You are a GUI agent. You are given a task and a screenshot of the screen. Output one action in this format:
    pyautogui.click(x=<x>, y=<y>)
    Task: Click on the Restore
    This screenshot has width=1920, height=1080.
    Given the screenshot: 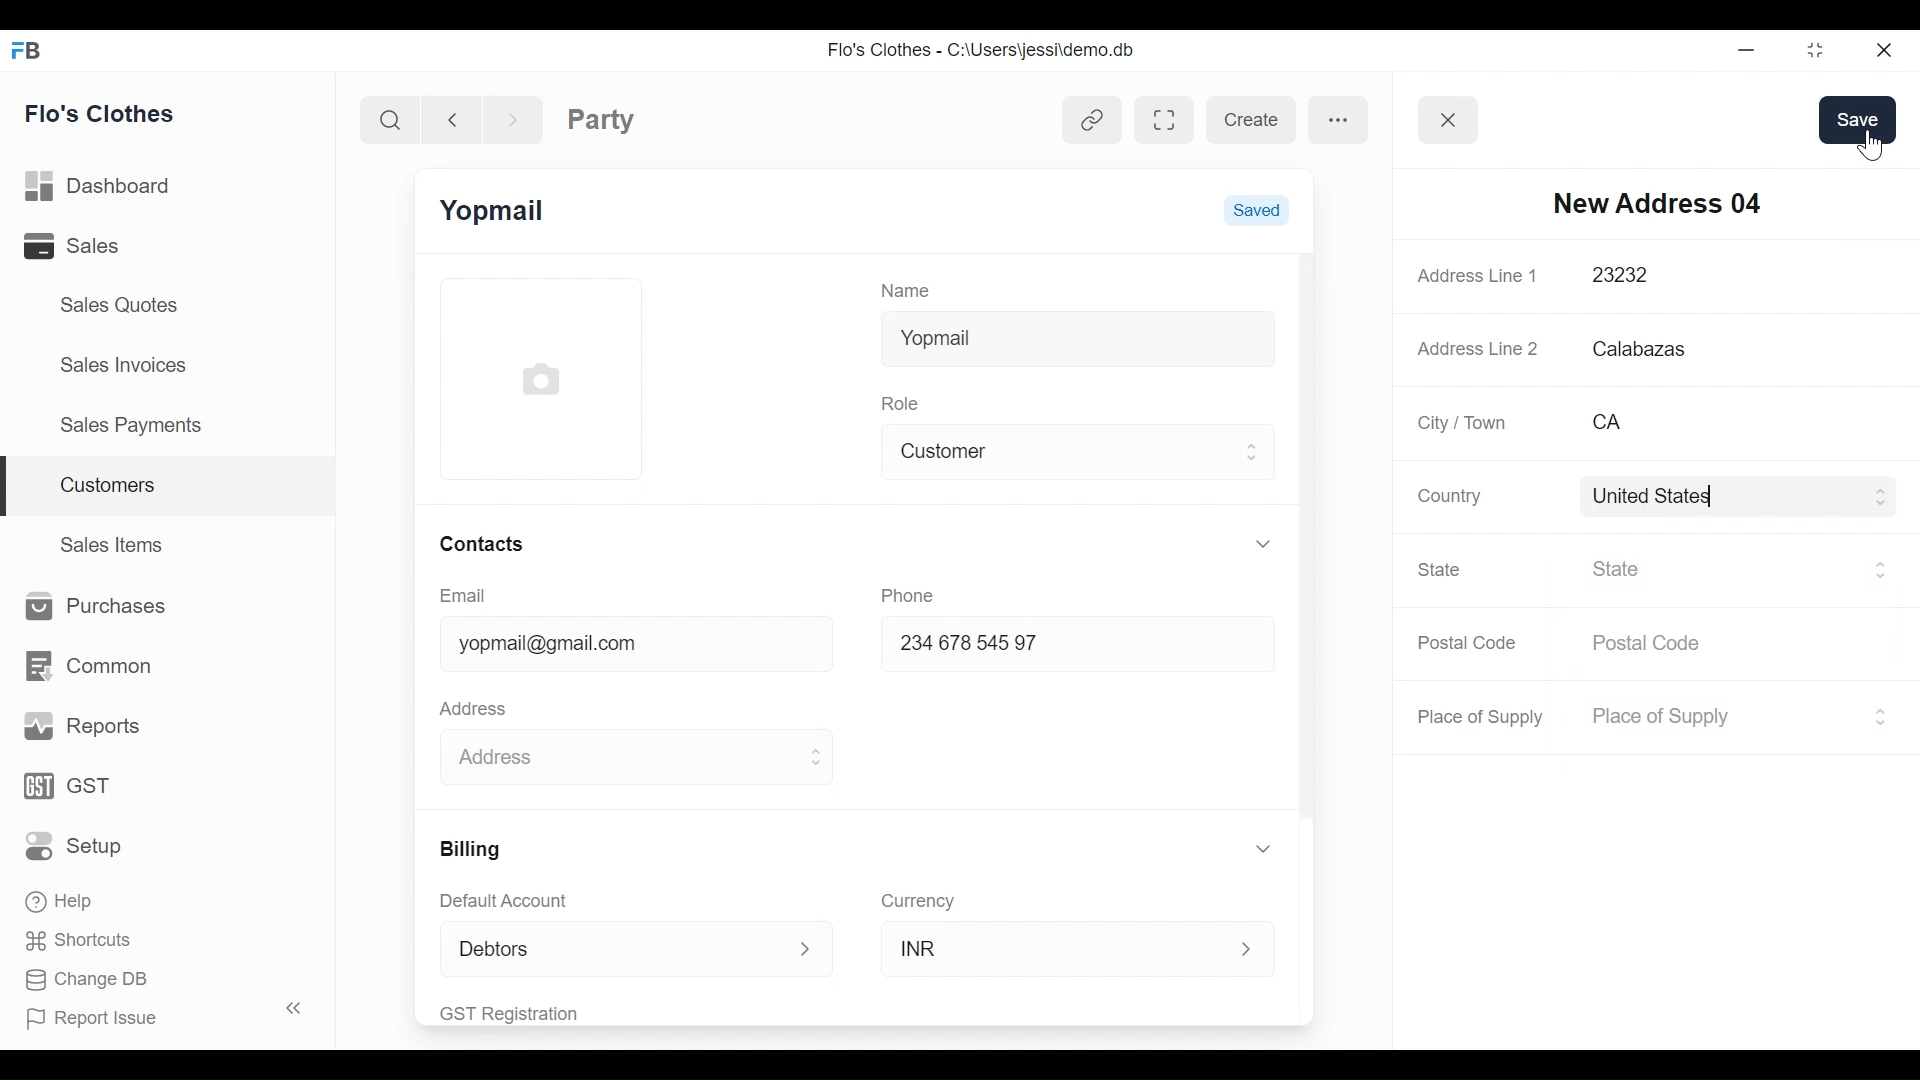 What is the action you would take?
    pyautogui.click(x=1809, y=50)
    